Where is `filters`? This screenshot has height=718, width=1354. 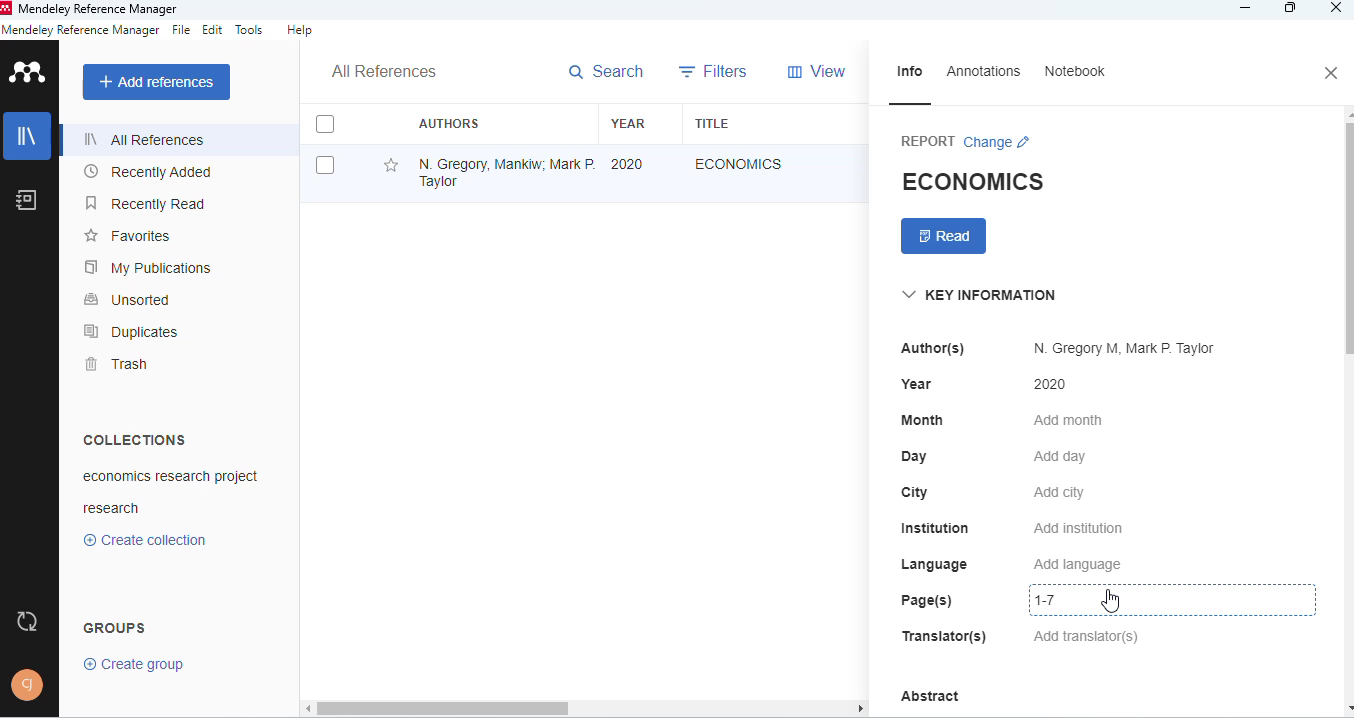
filters is located at coordinates (713, 70).